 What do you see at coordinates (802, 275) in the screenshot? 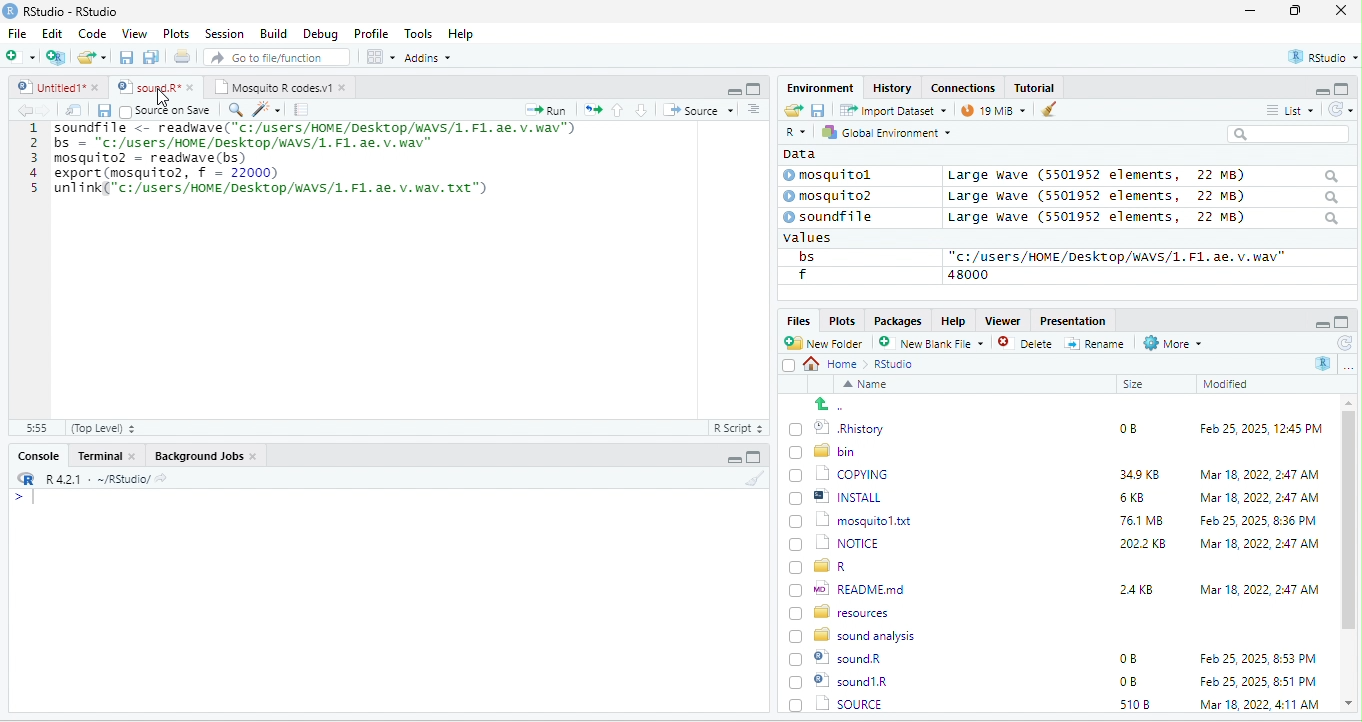
I see `f` at bounding box center [802, 275].